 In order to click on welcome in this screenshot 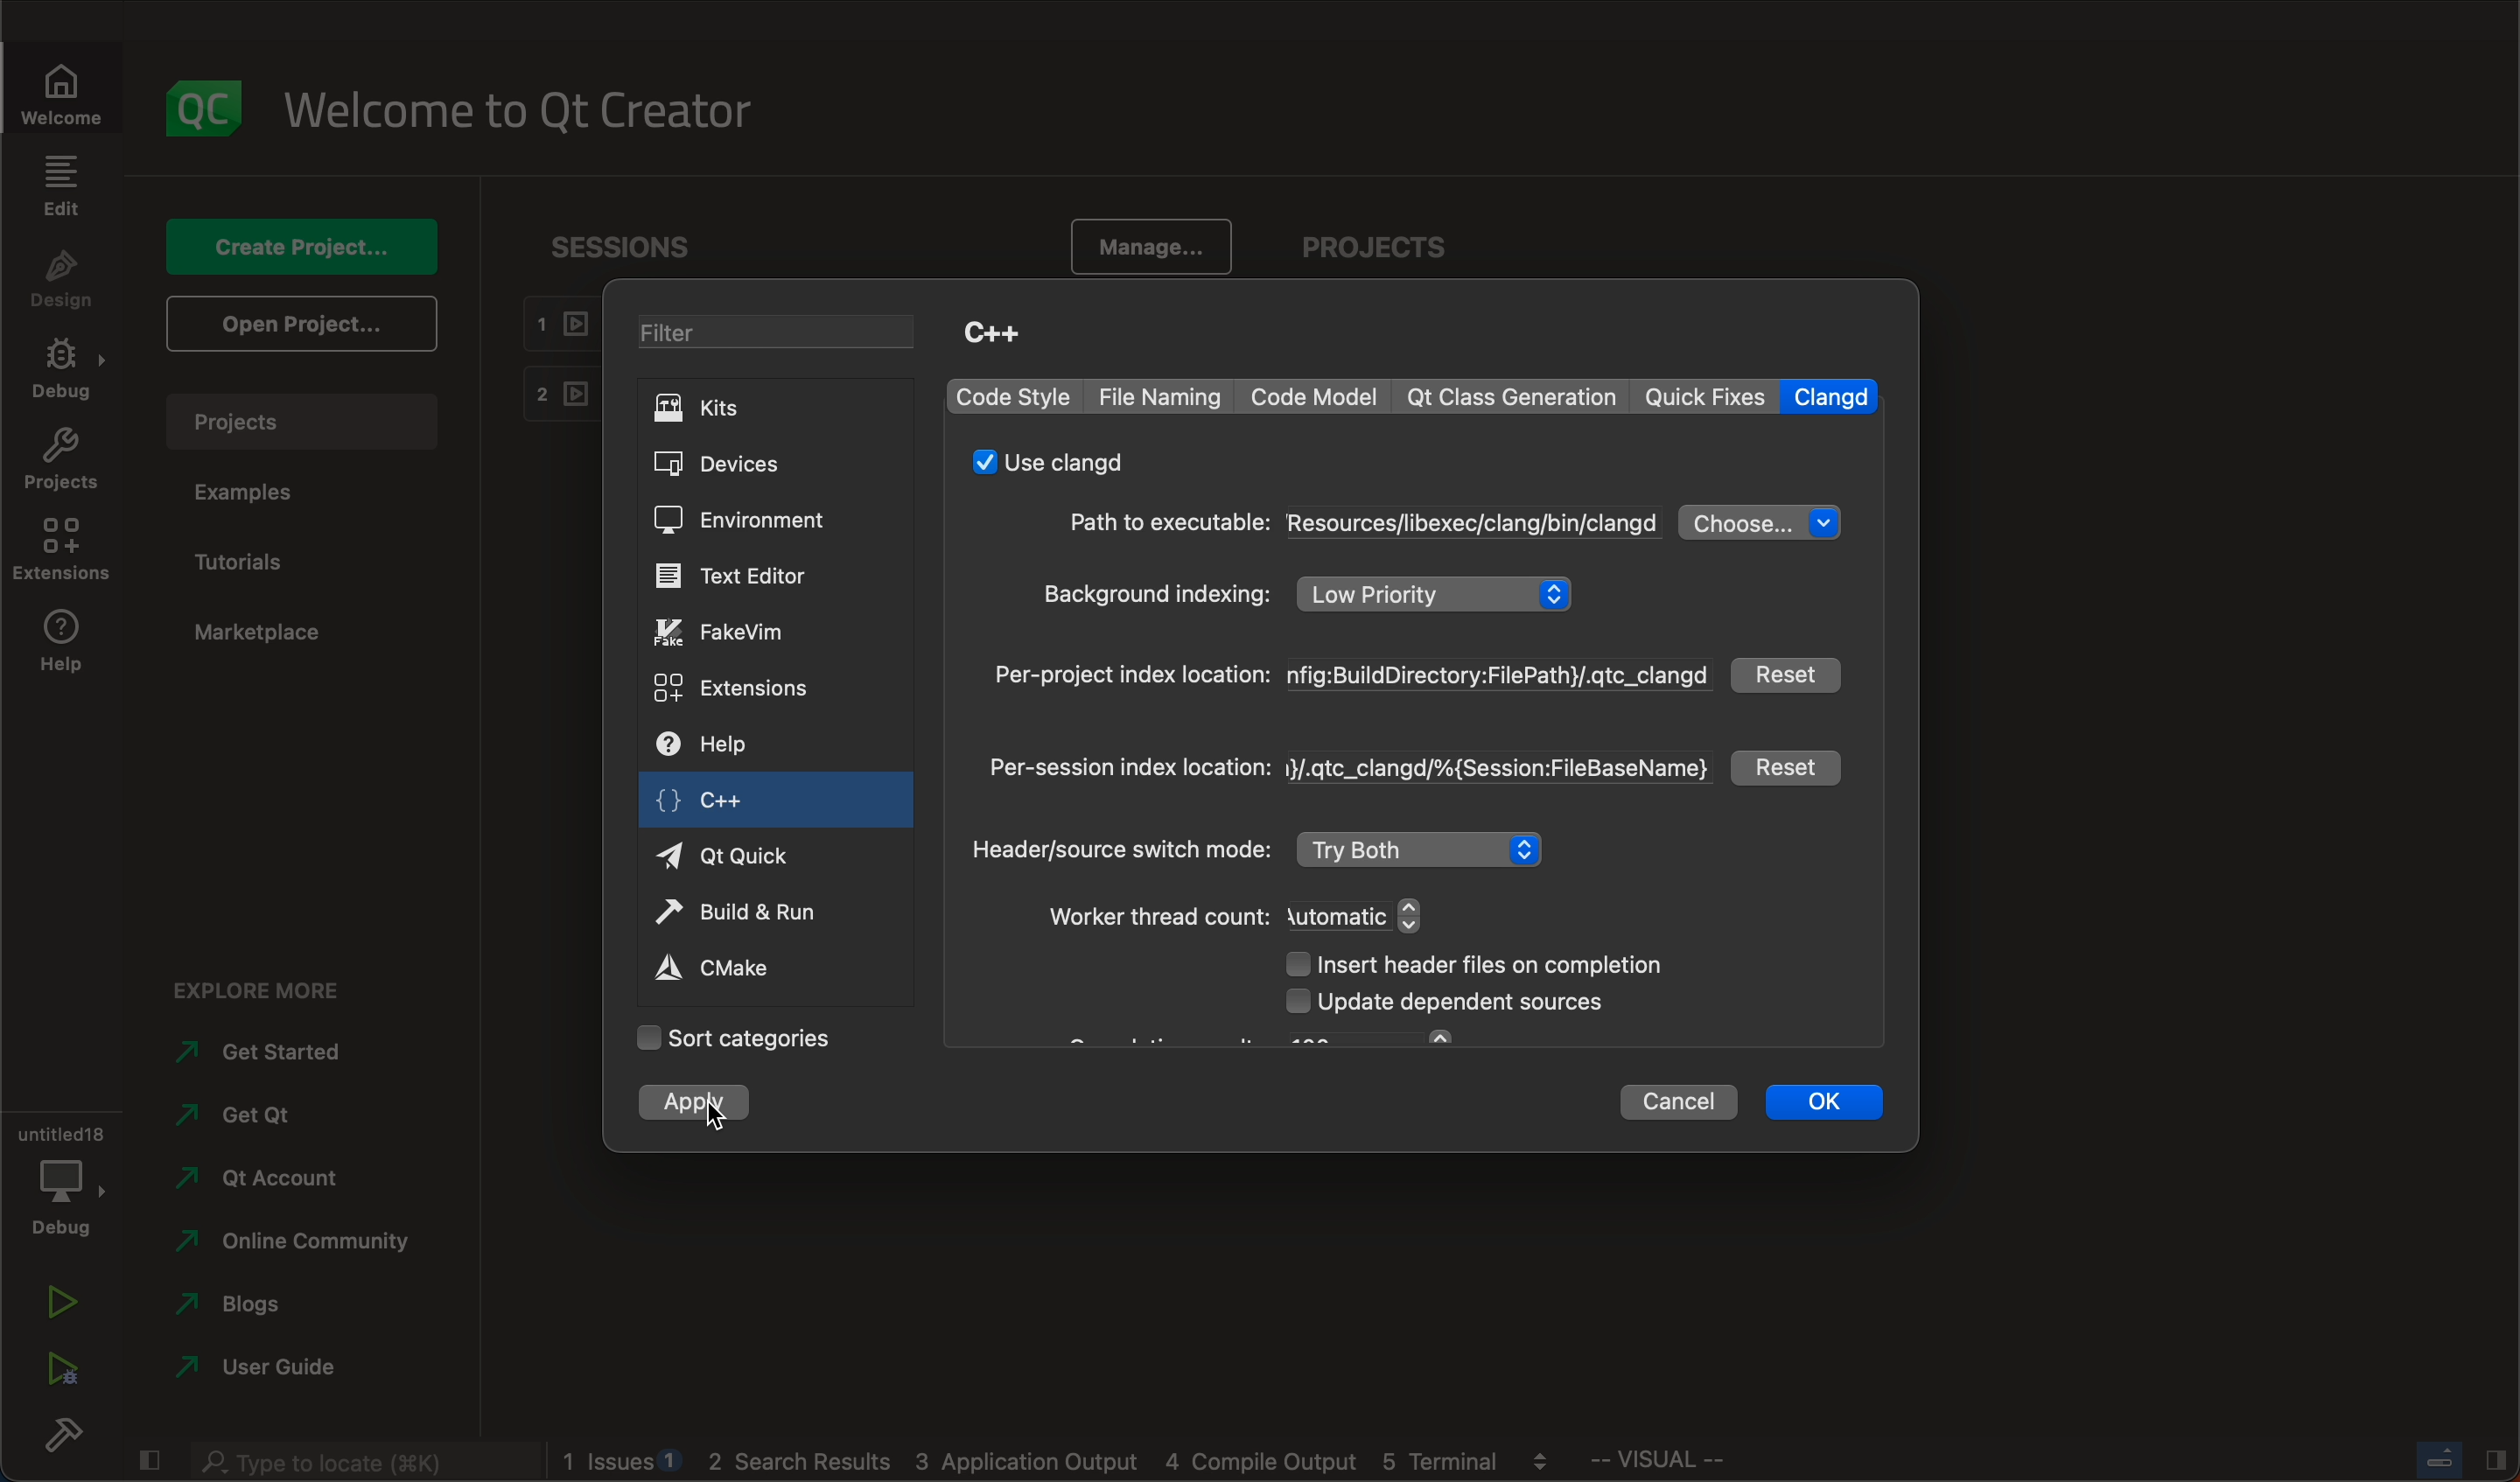, I will do `click(542, 105)`.